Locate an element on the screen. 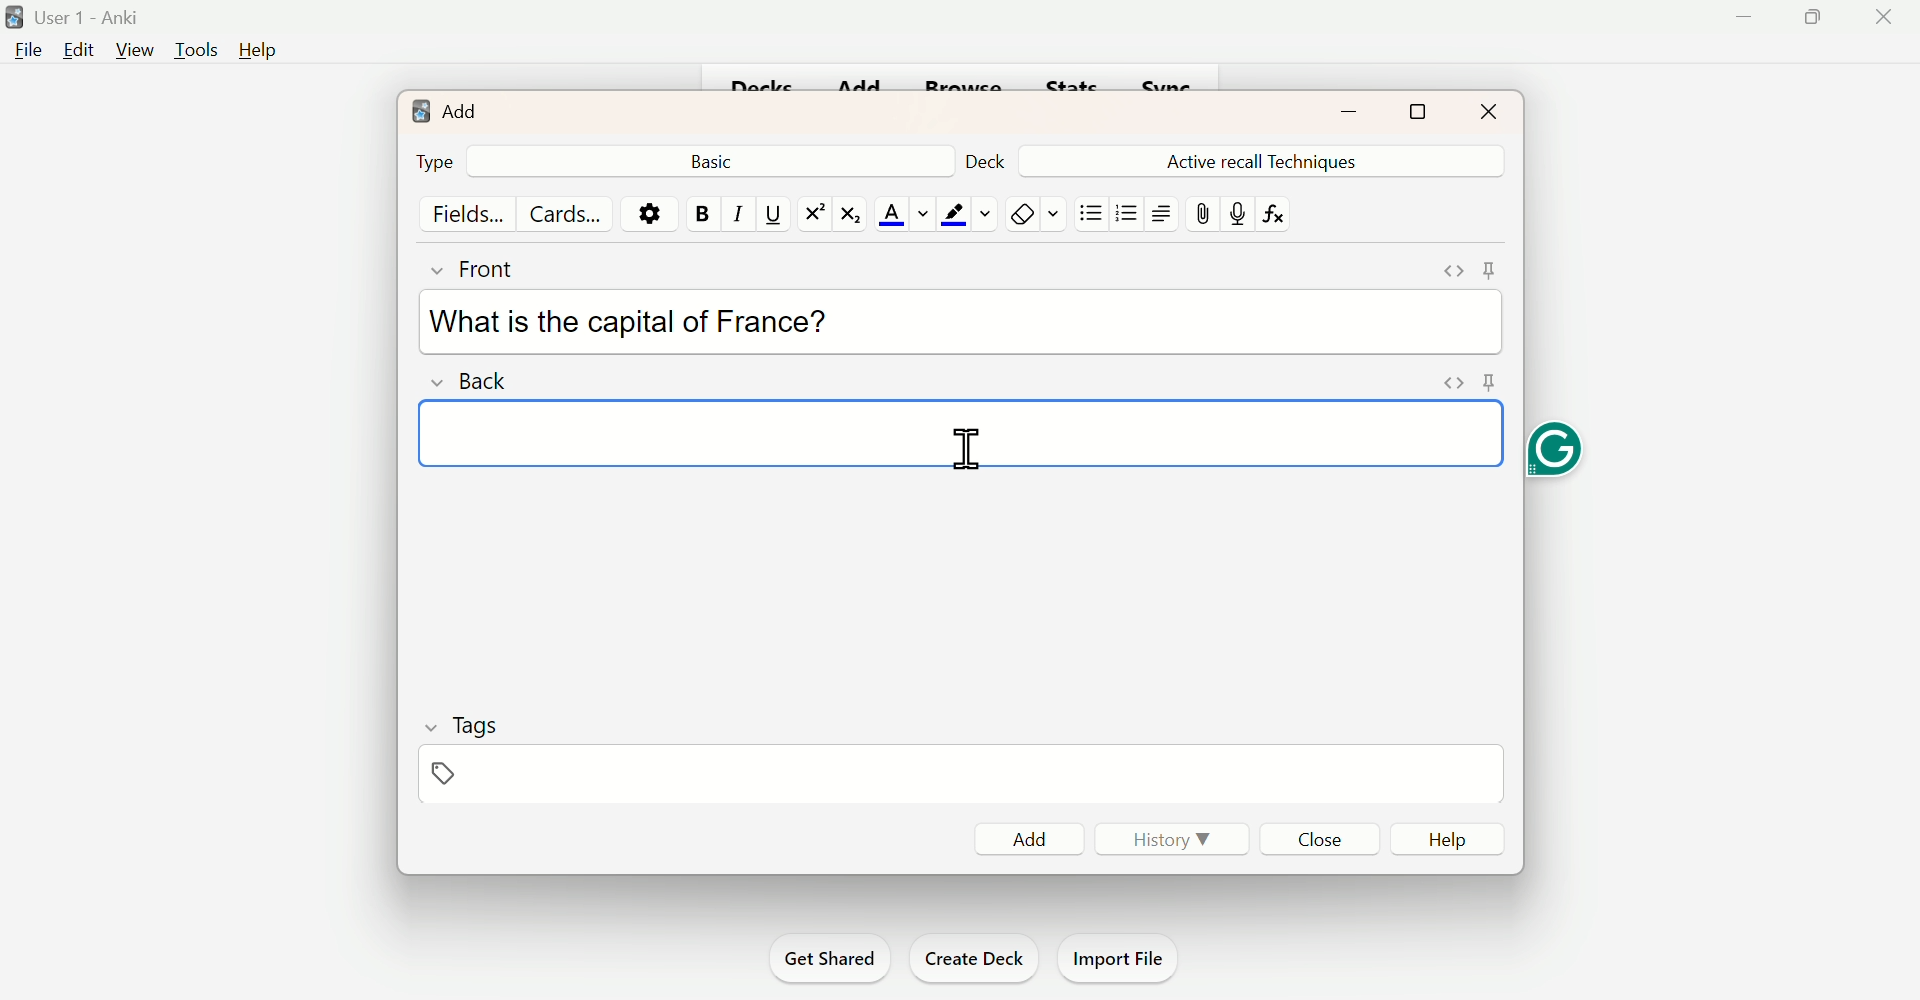 The height and width of the screenshot is (1000, 1920). Edit is located at coordinates (77, 50).